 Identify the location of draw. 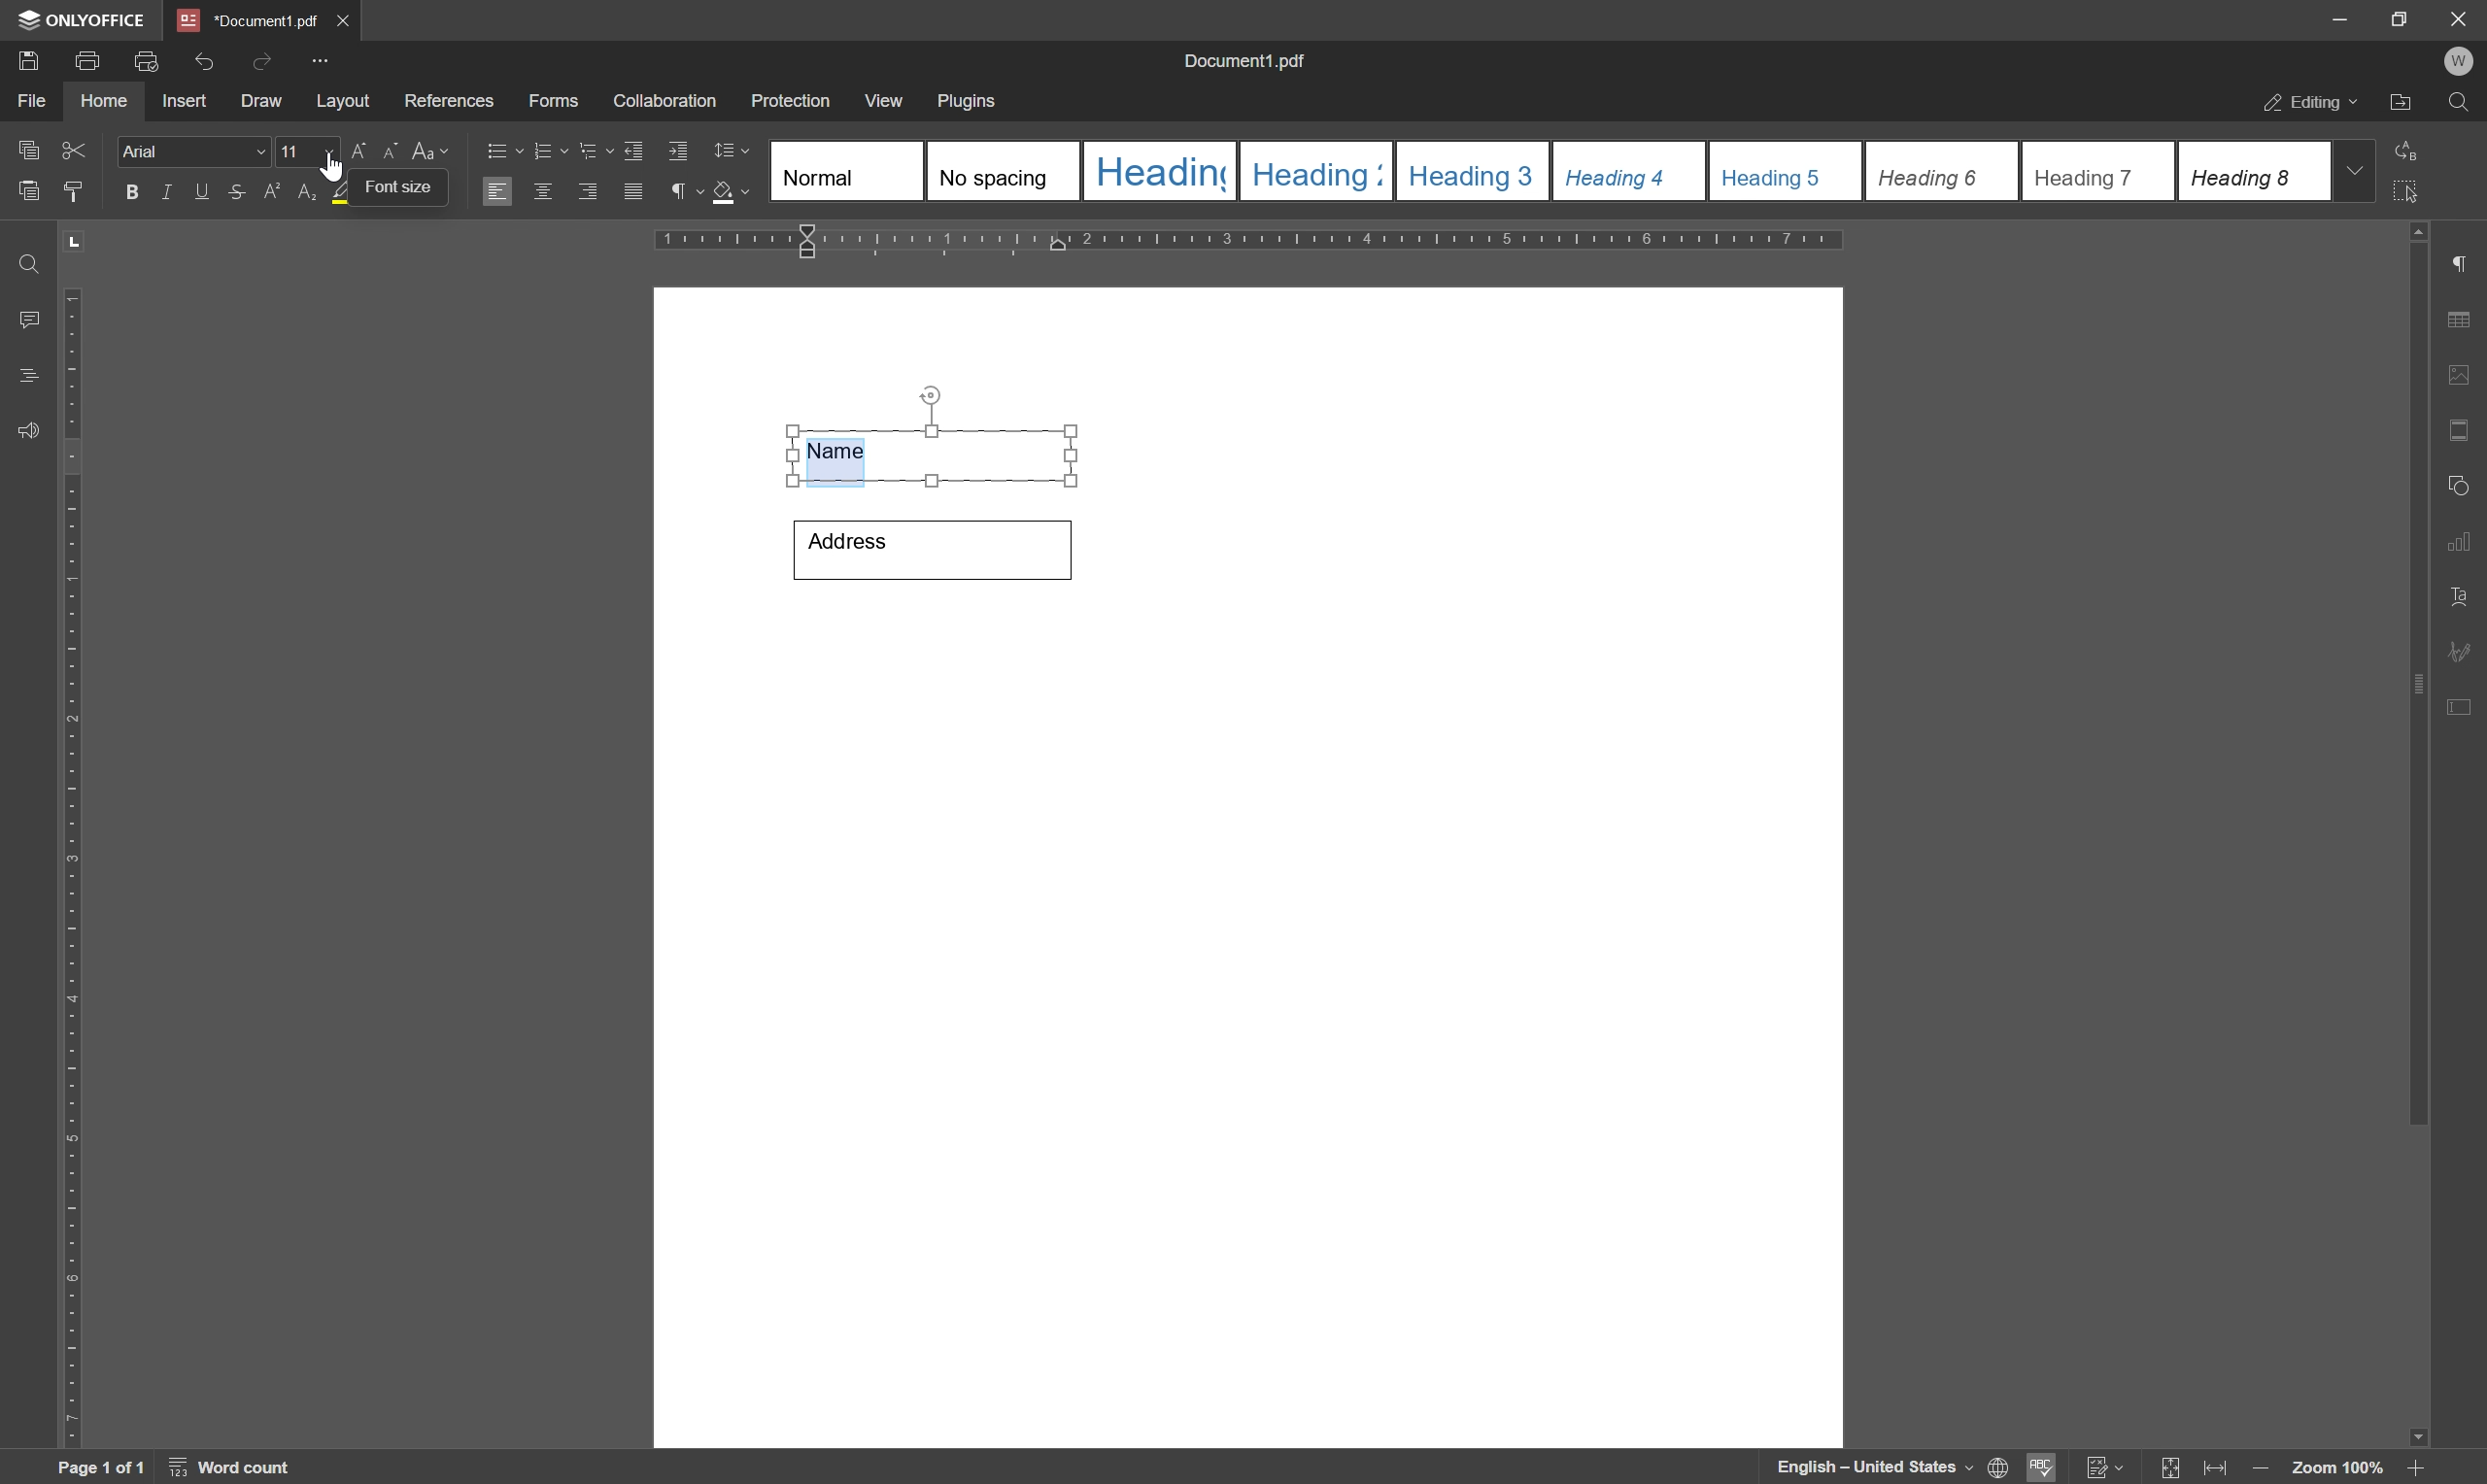
(261, 103).